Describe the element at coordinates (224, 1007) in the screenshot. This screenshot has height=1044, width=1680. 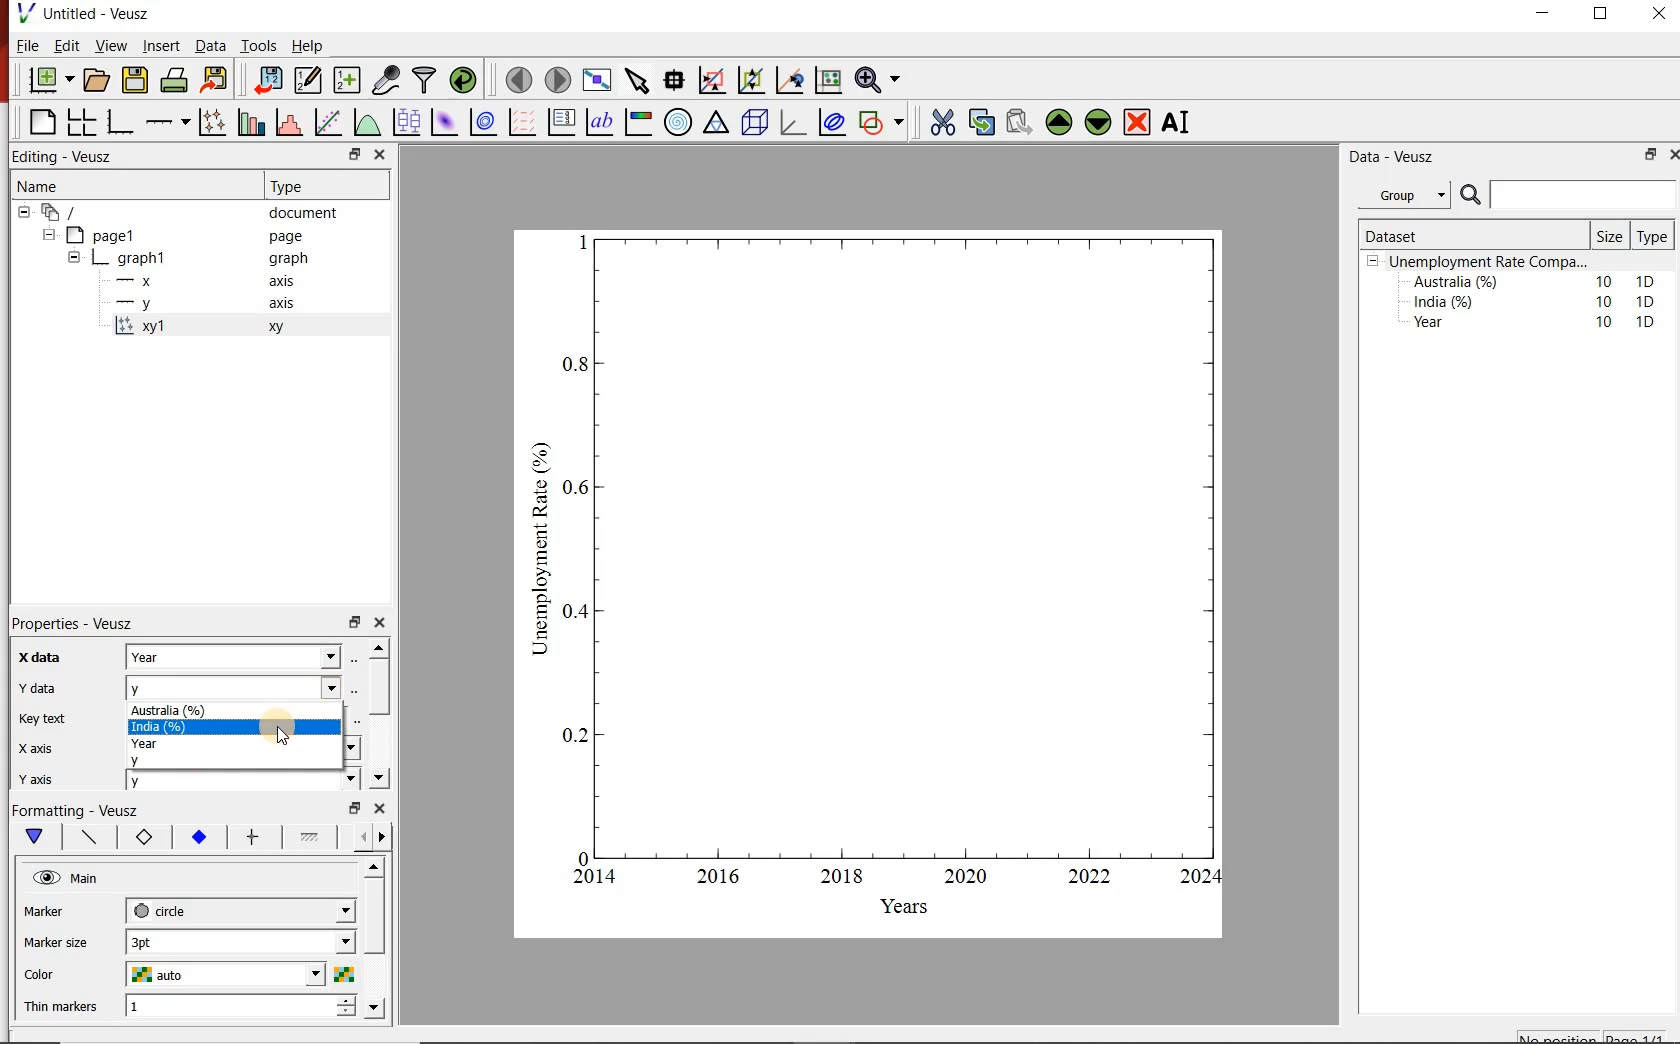
I see `1` at that location.